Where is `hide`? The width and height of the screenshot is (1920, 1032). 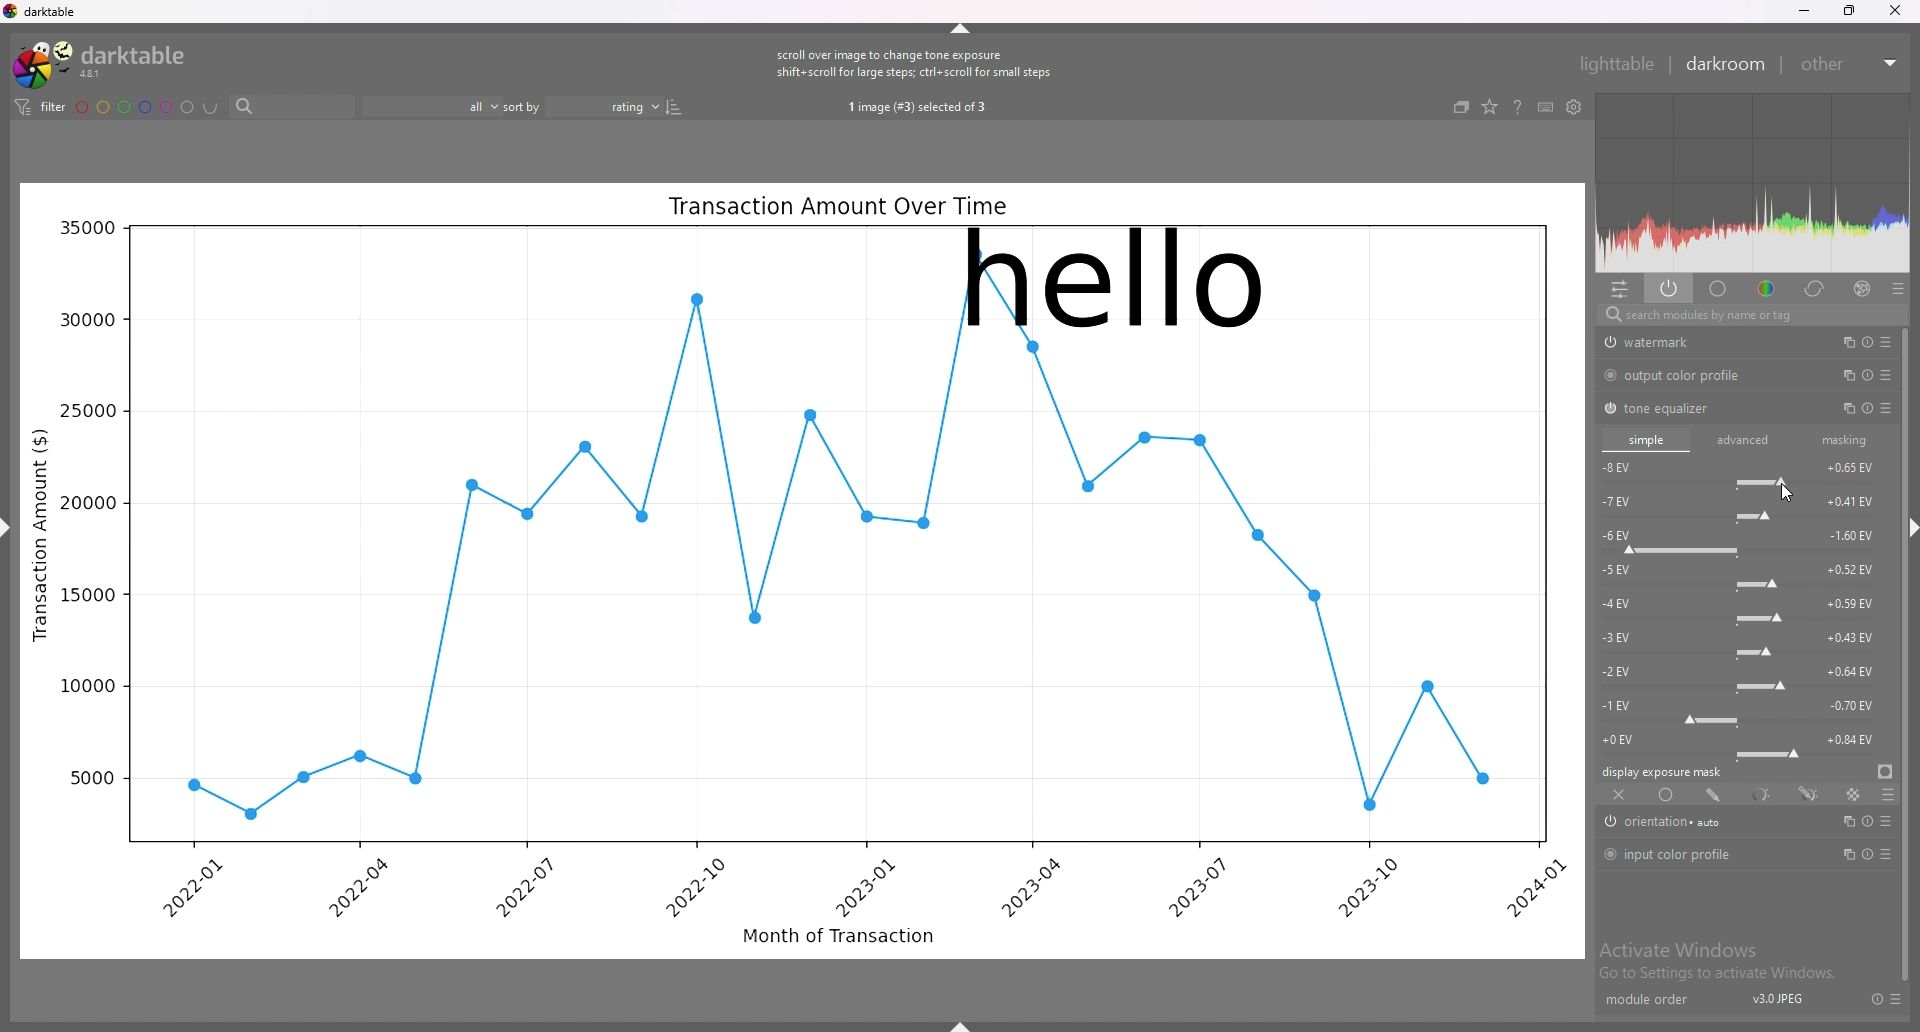 hide is located at coordinates (962, 26).